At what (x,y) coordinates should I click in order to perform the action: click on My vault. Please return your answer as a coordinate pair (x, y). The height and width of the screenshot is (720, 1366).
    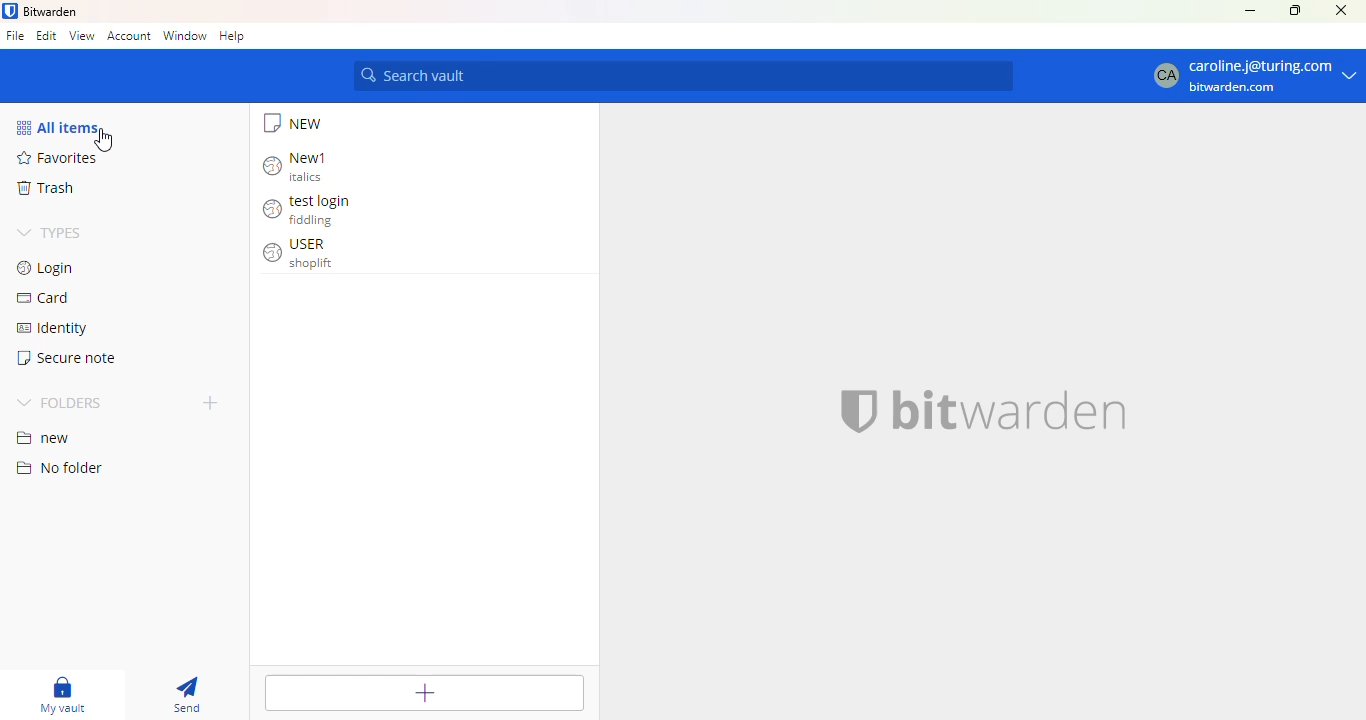
    Looking at the image, I should click on (65, 692).